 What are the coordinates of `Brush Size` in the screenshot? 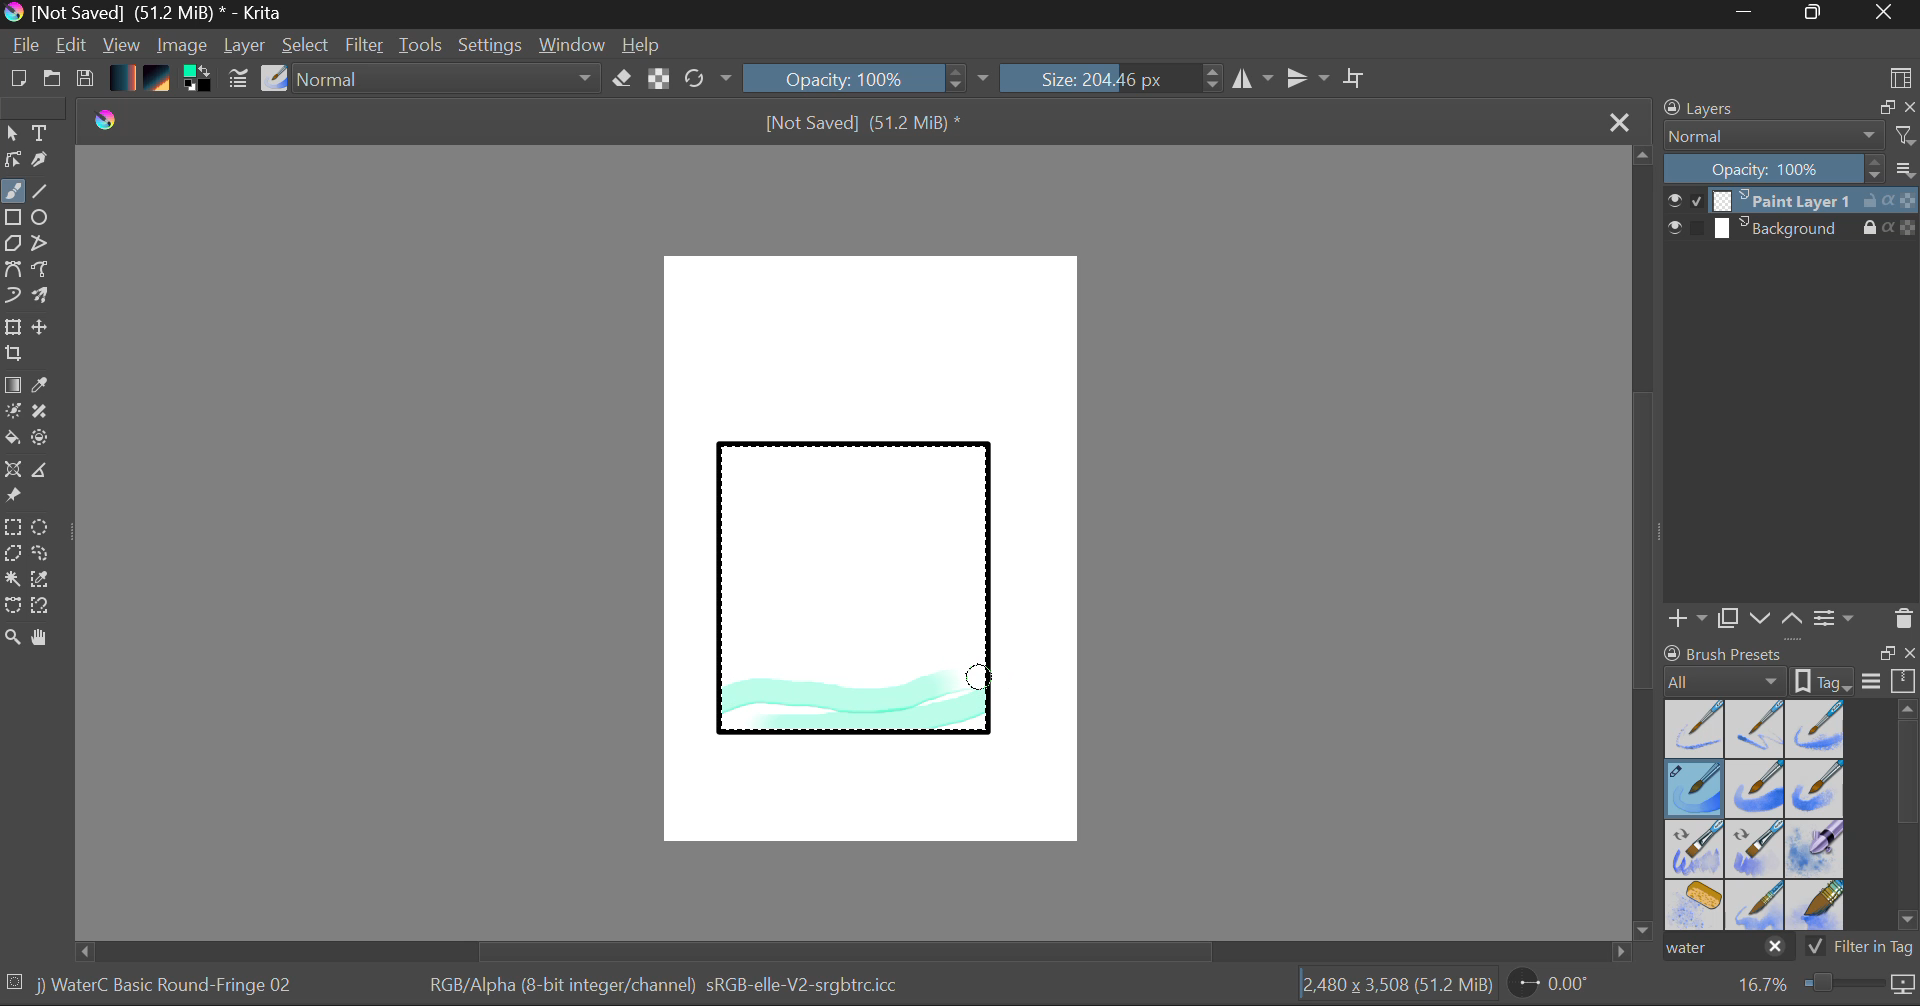 It's located at (1112, 78).